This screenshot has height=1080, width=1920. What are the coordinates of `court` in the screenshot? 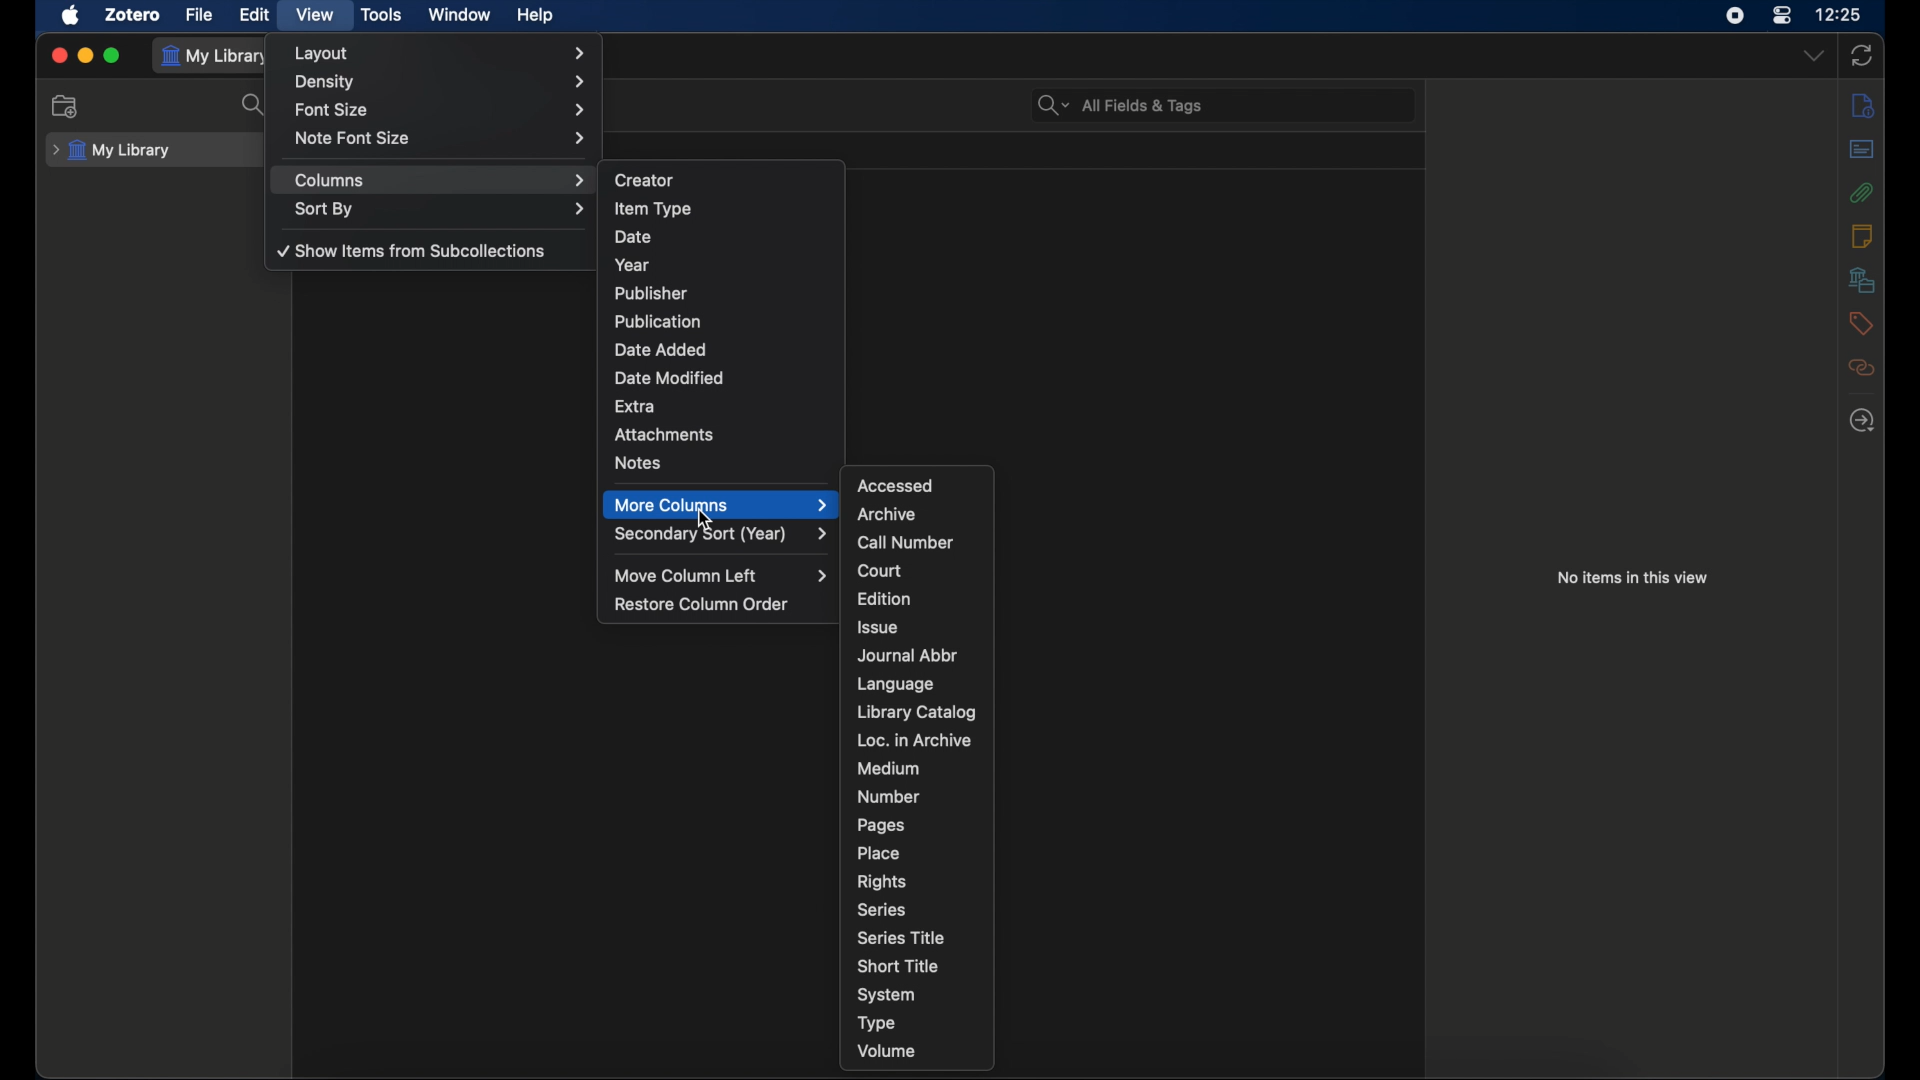 It's located at (880, 570).